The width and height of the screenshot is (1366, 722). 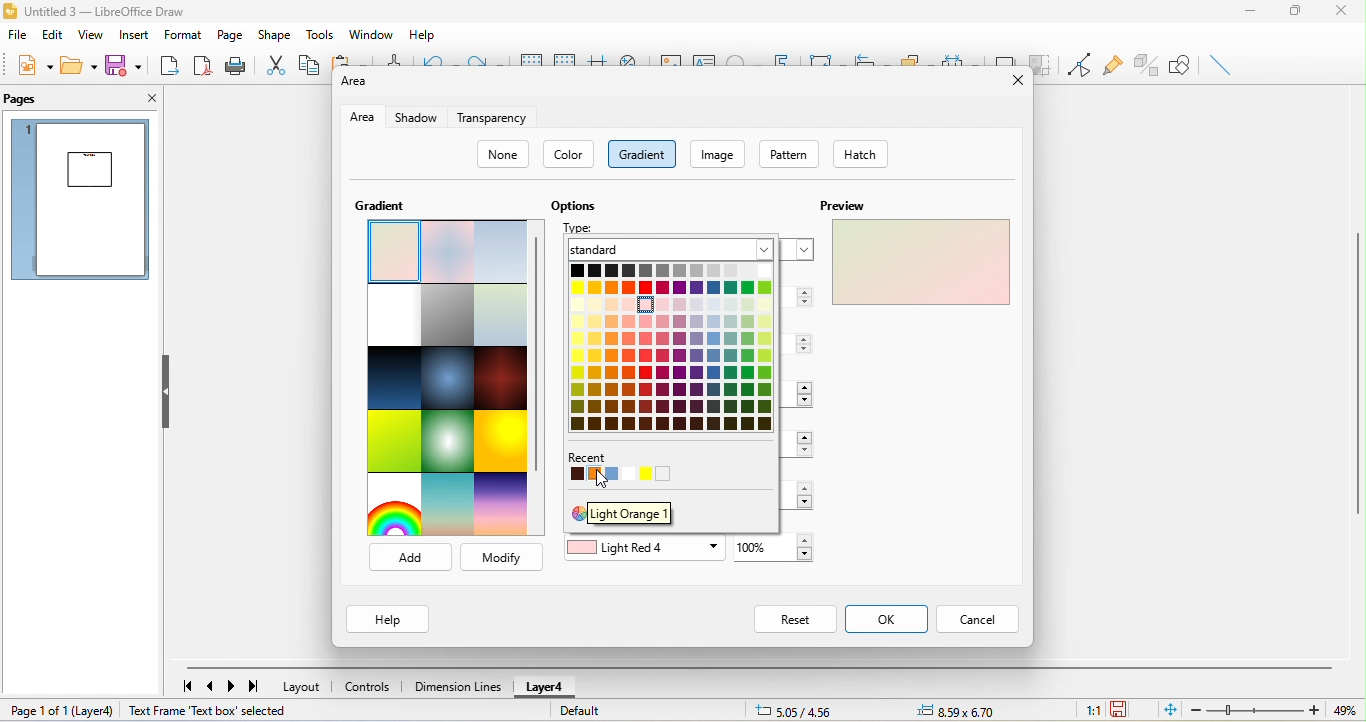 I want to click on cut, so click(x=277, y=66).